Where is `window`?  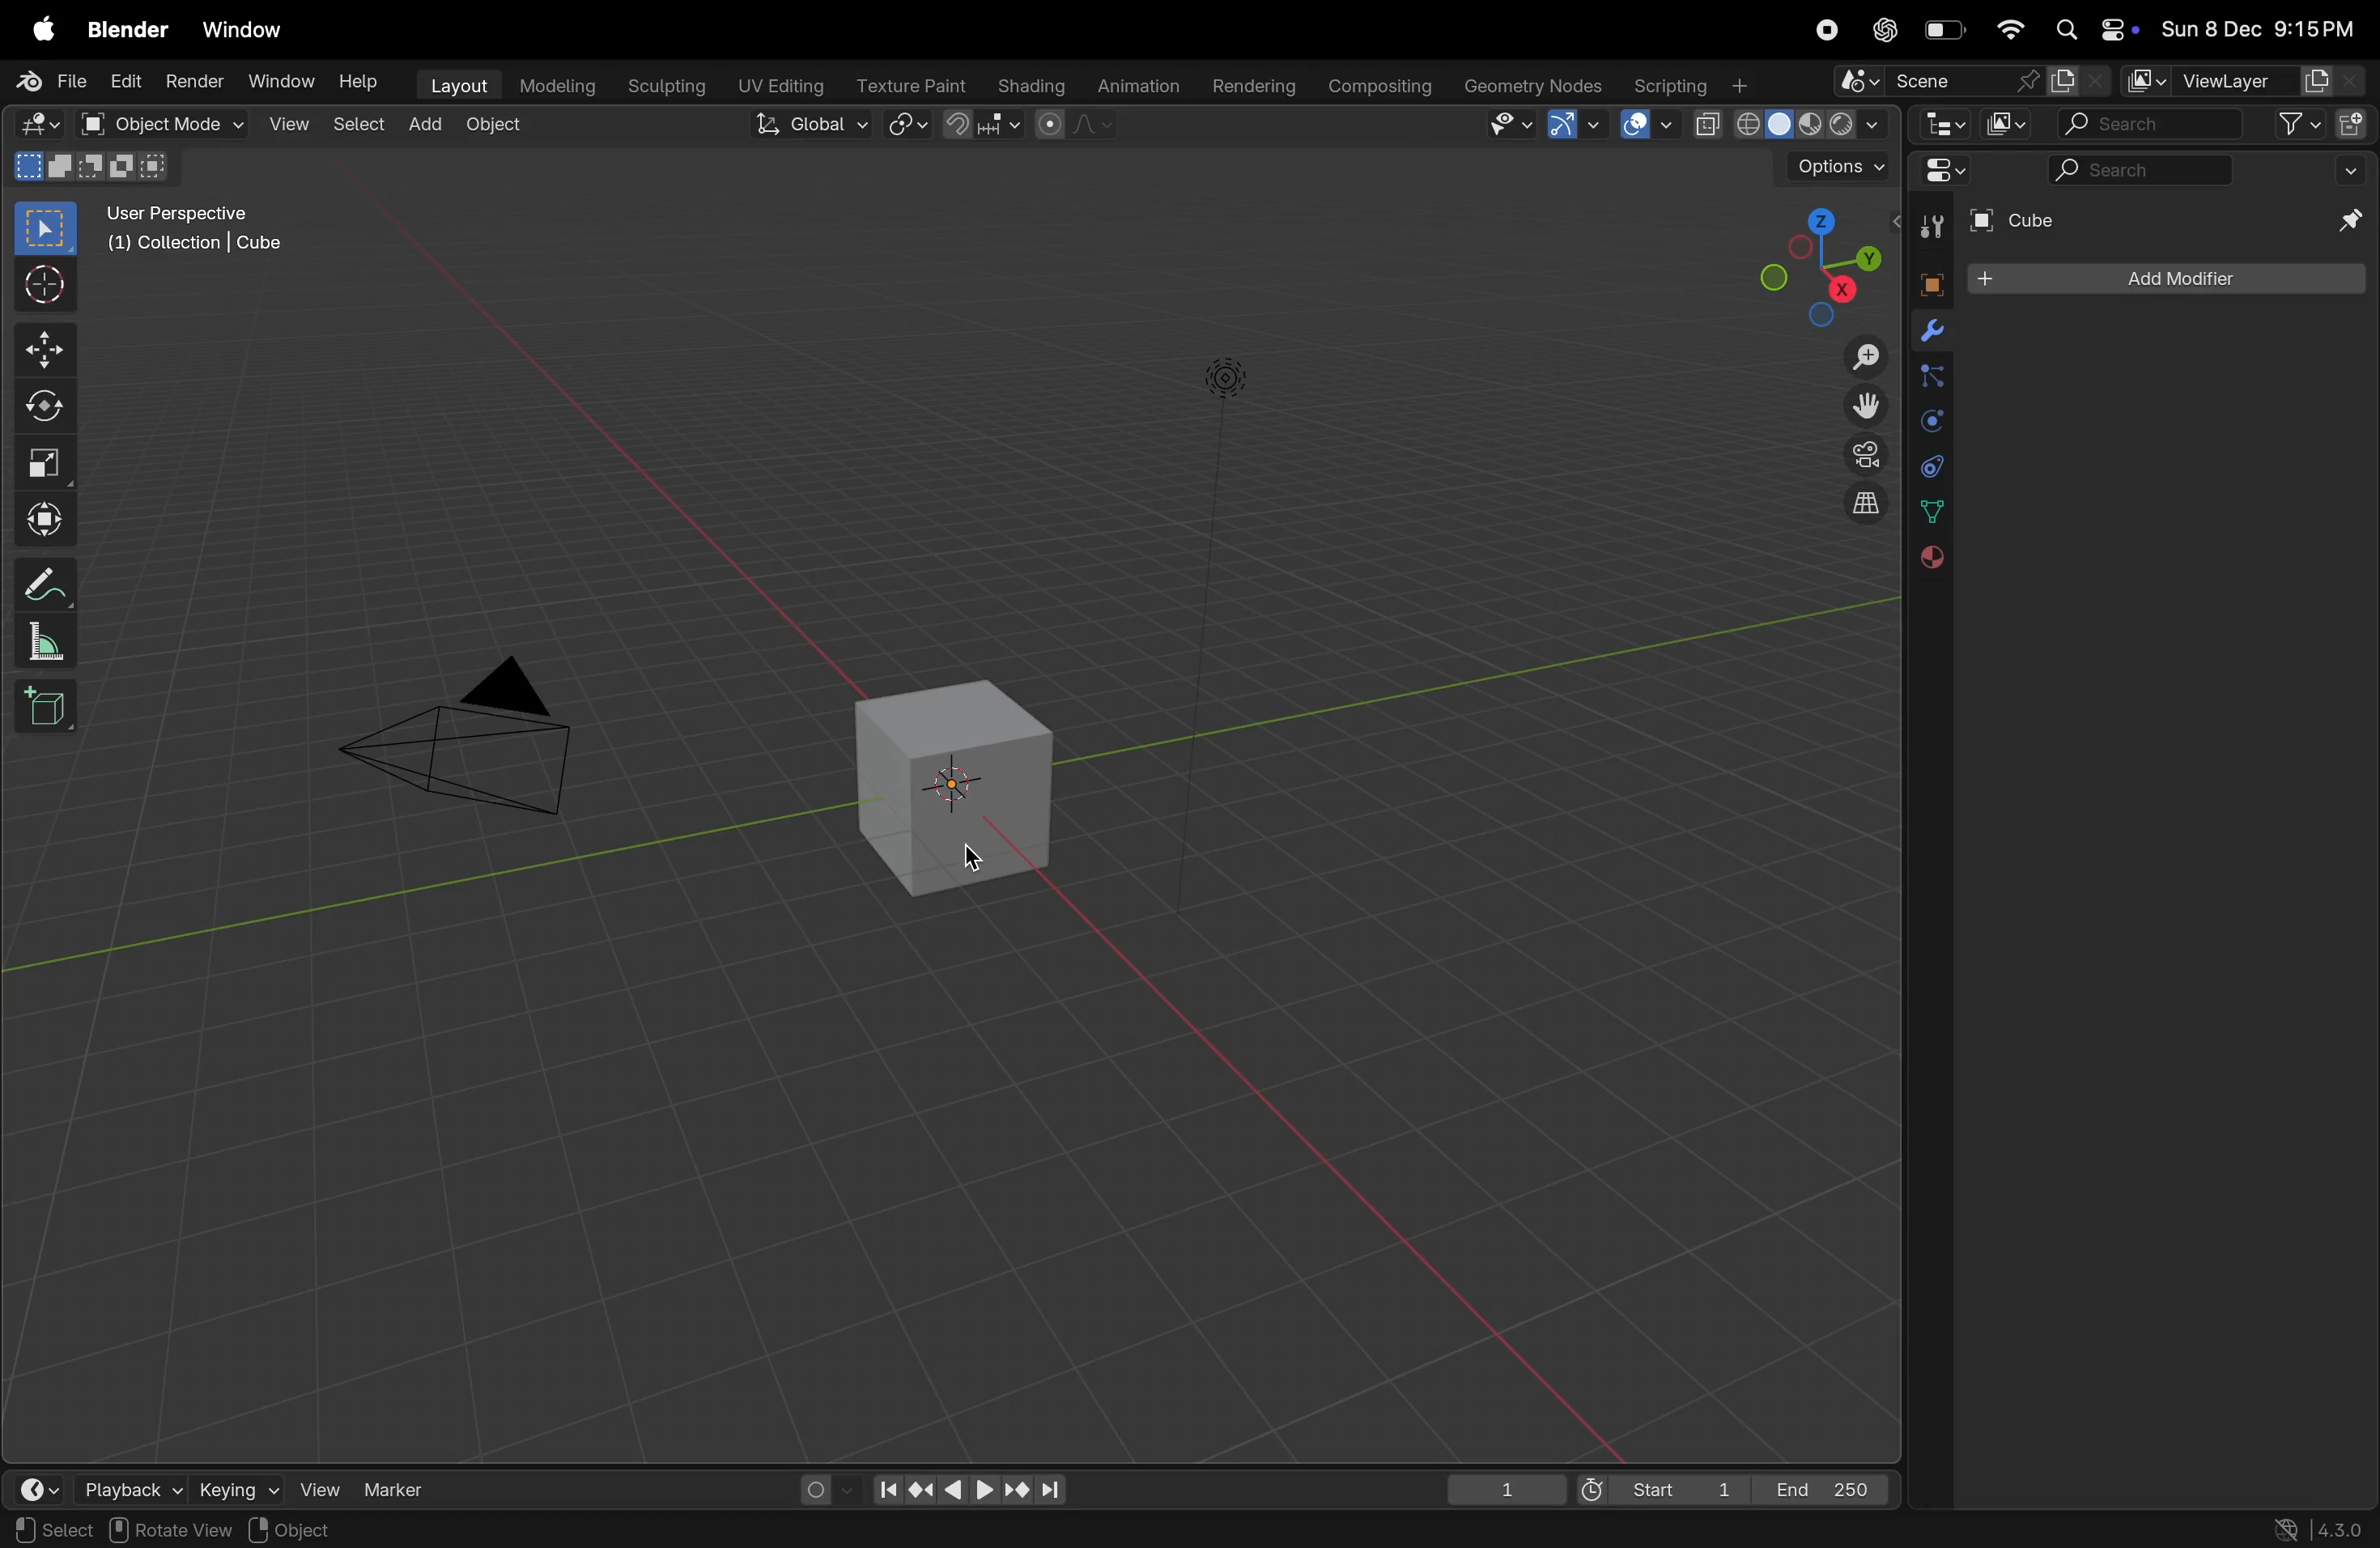 window is located at coordinates (280, 81).